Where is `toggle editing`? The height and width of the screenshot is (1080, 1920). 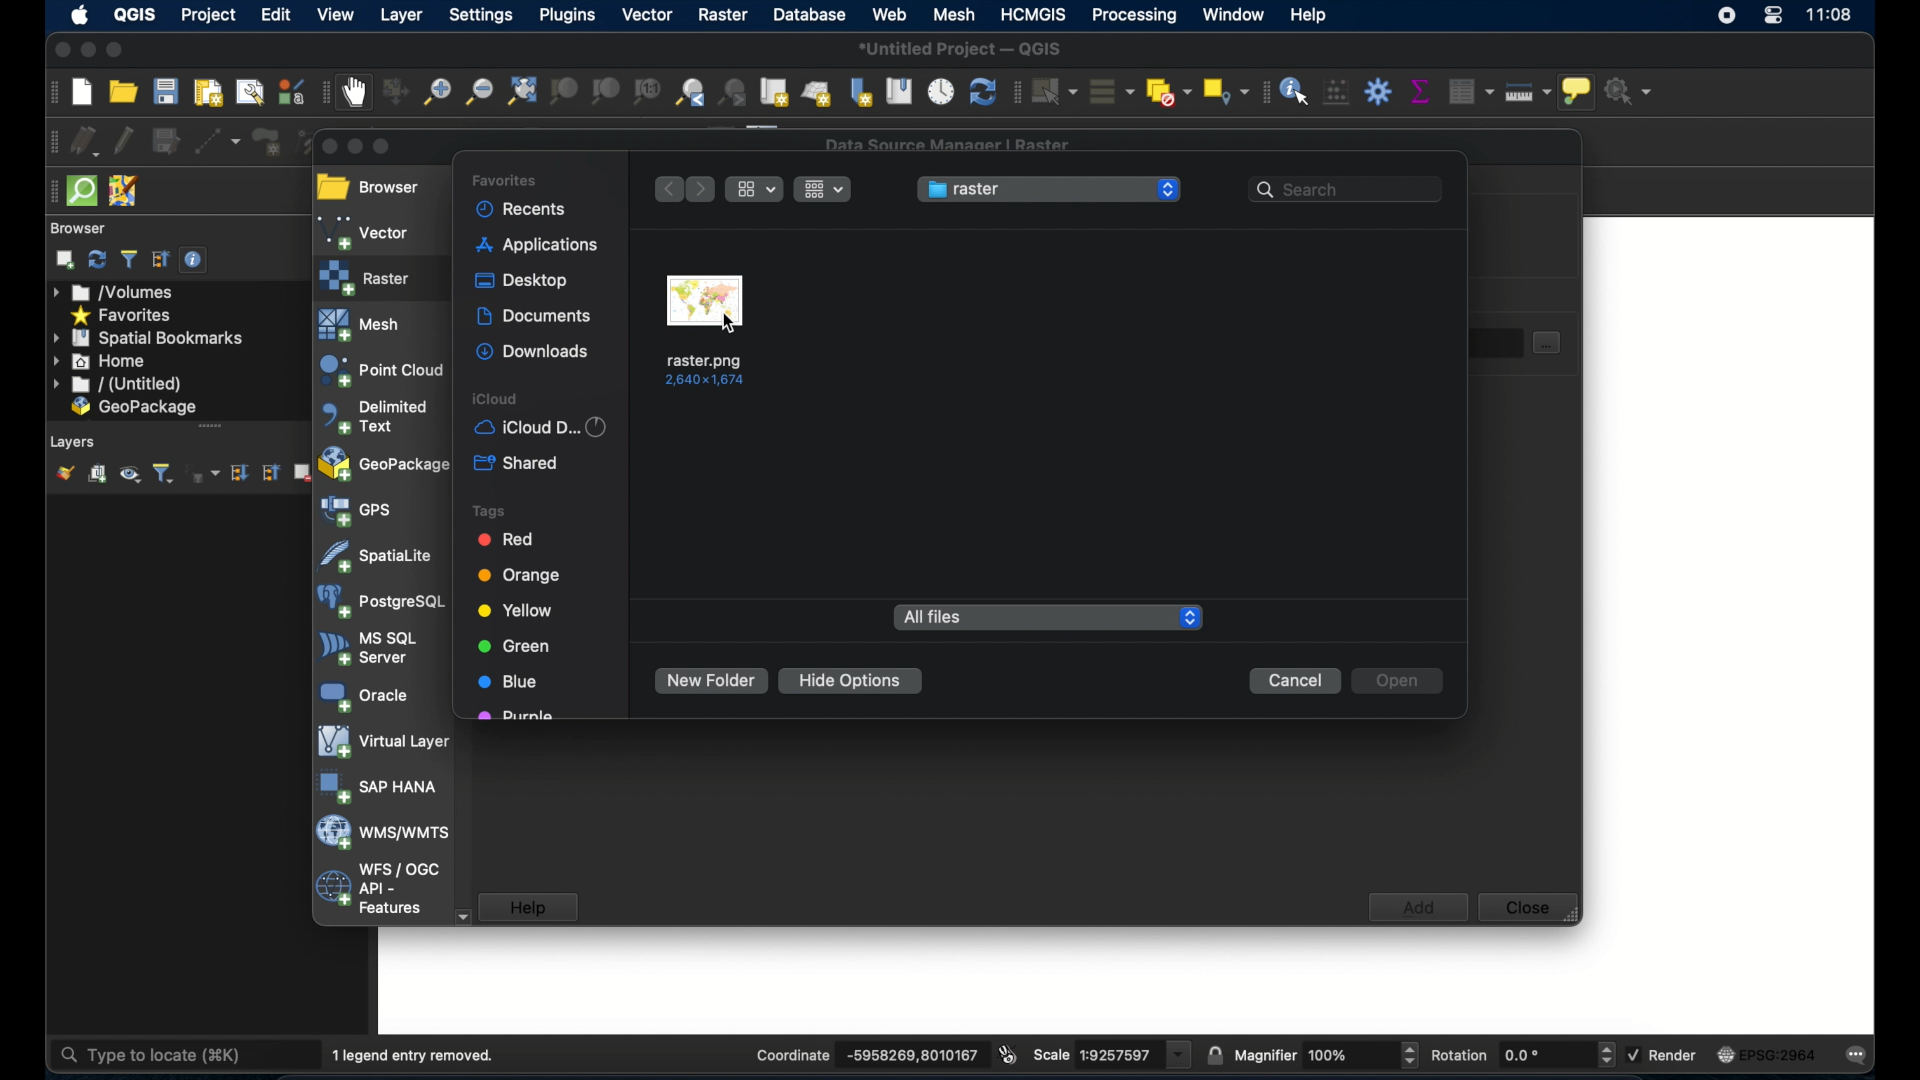
toggle editing is located at coordinates (125, 138).